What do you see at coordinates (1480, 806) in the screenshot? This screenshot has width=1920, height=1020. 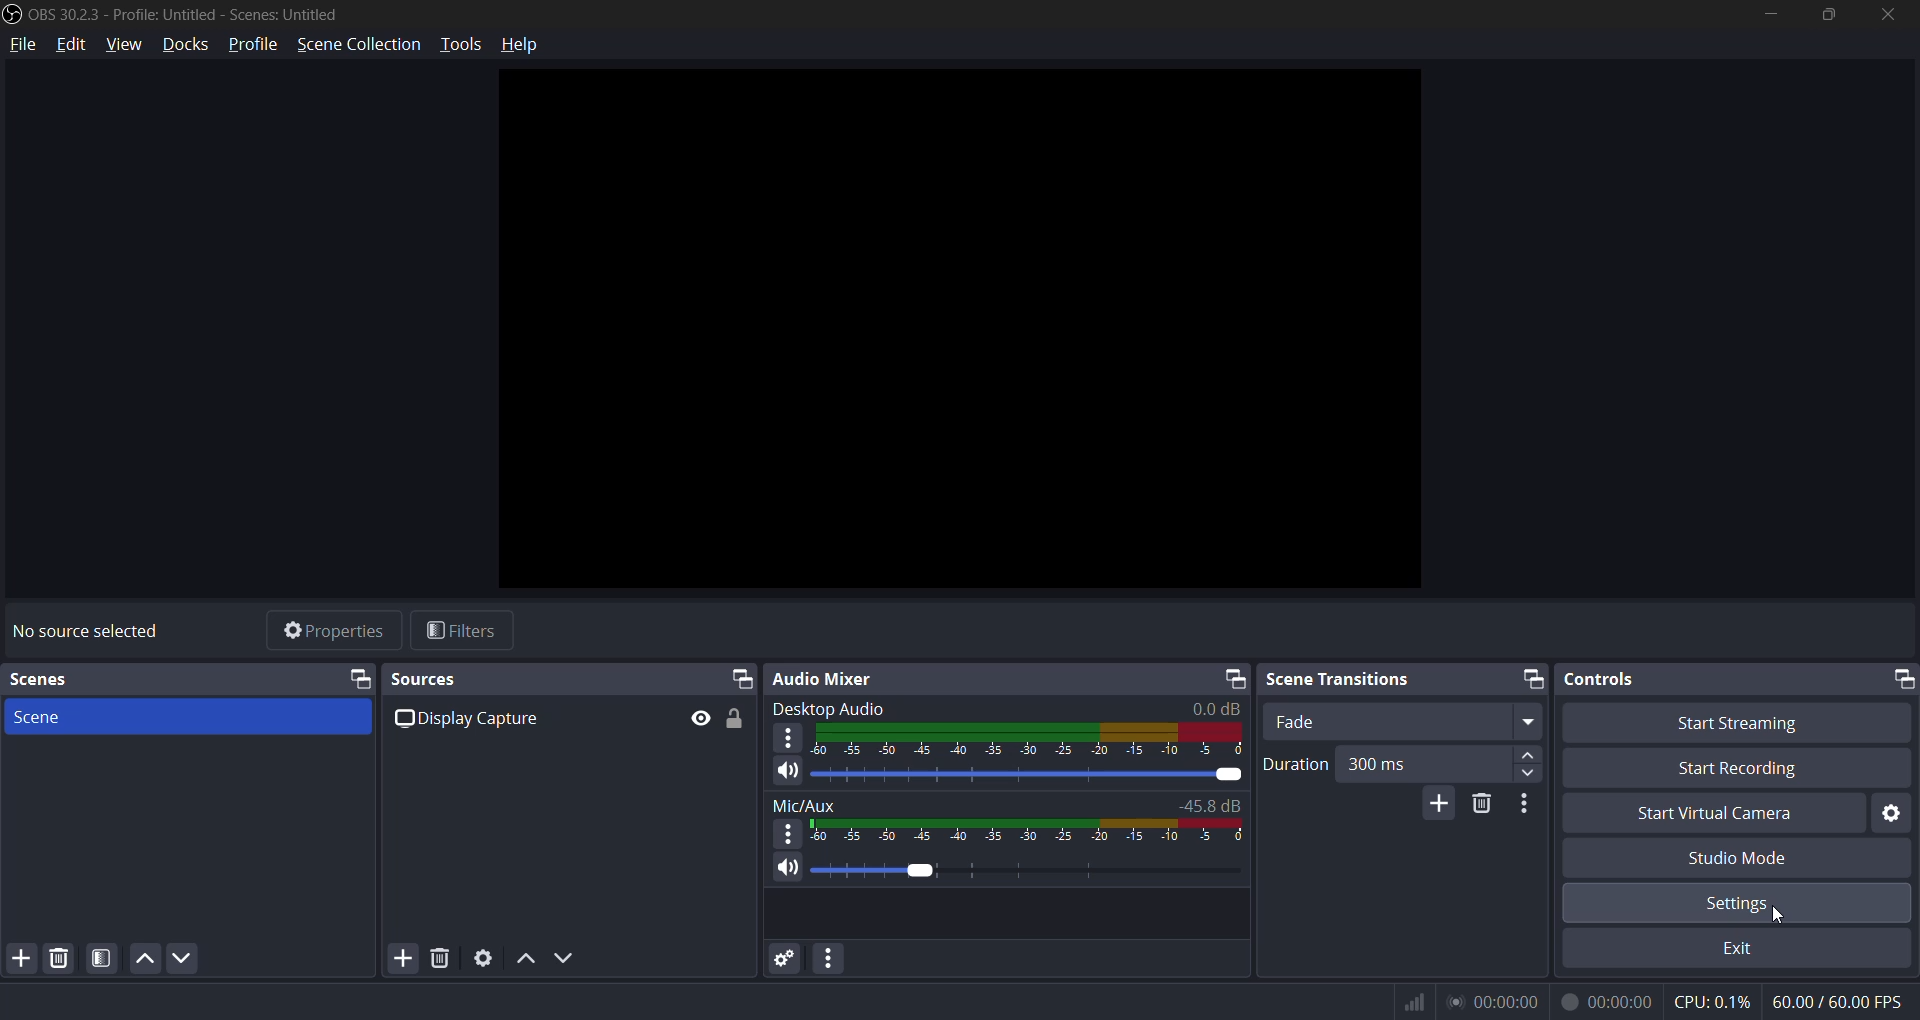 I see `remove configurable transition` at bounding box center [1480, 806].